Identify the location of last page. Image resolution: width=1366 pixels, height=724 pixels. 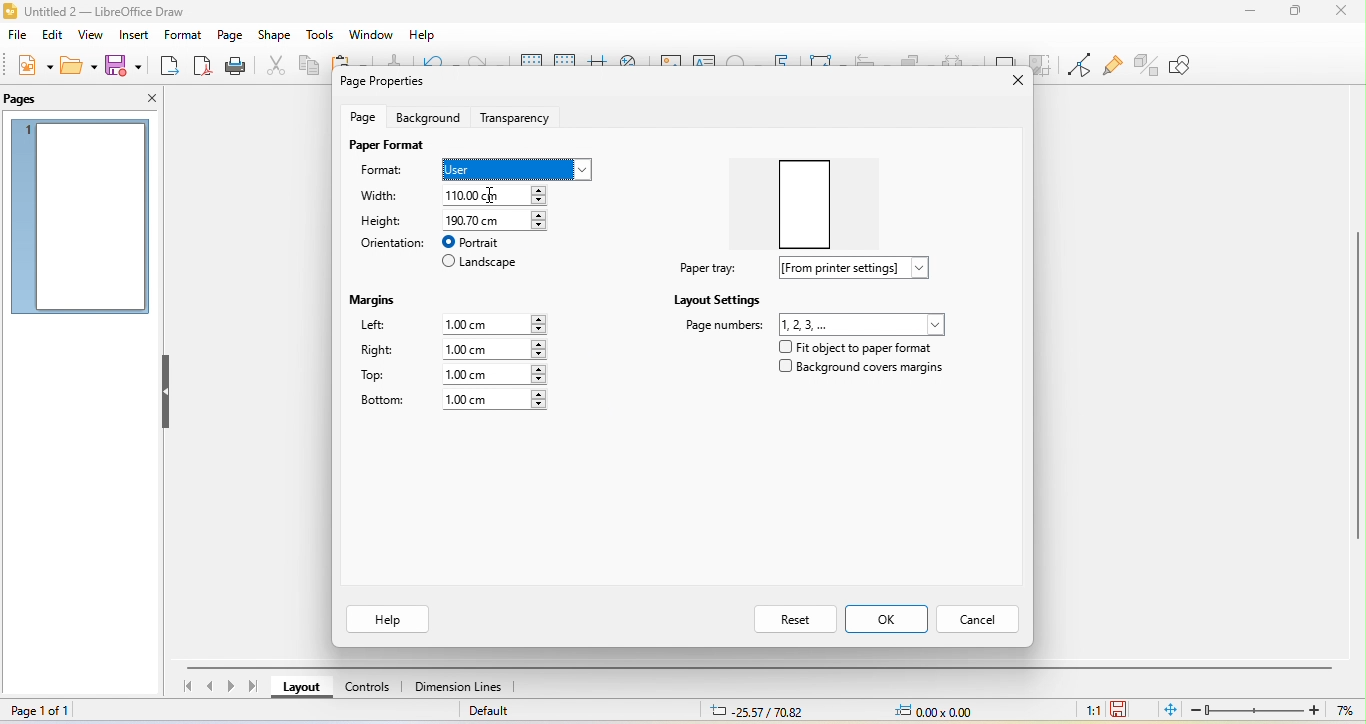
(257, 686).